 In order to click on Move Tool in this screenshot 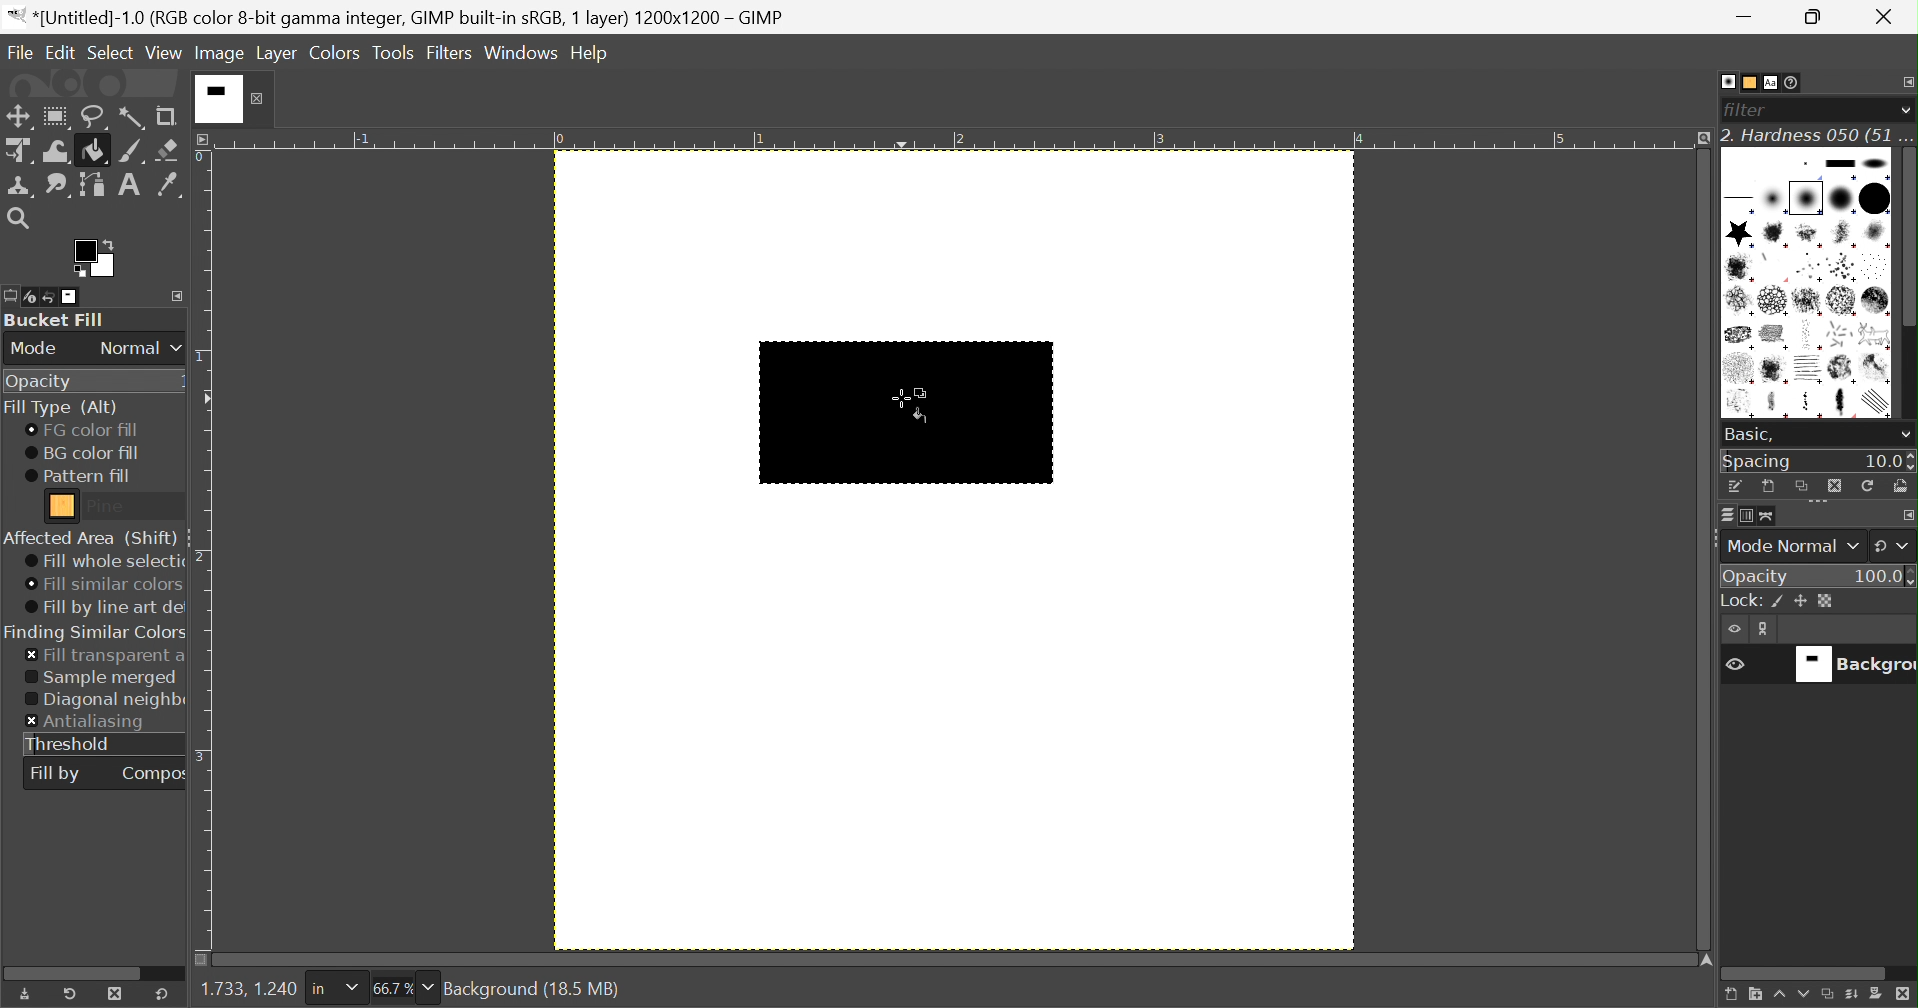, I will do `click(17, 117)`.